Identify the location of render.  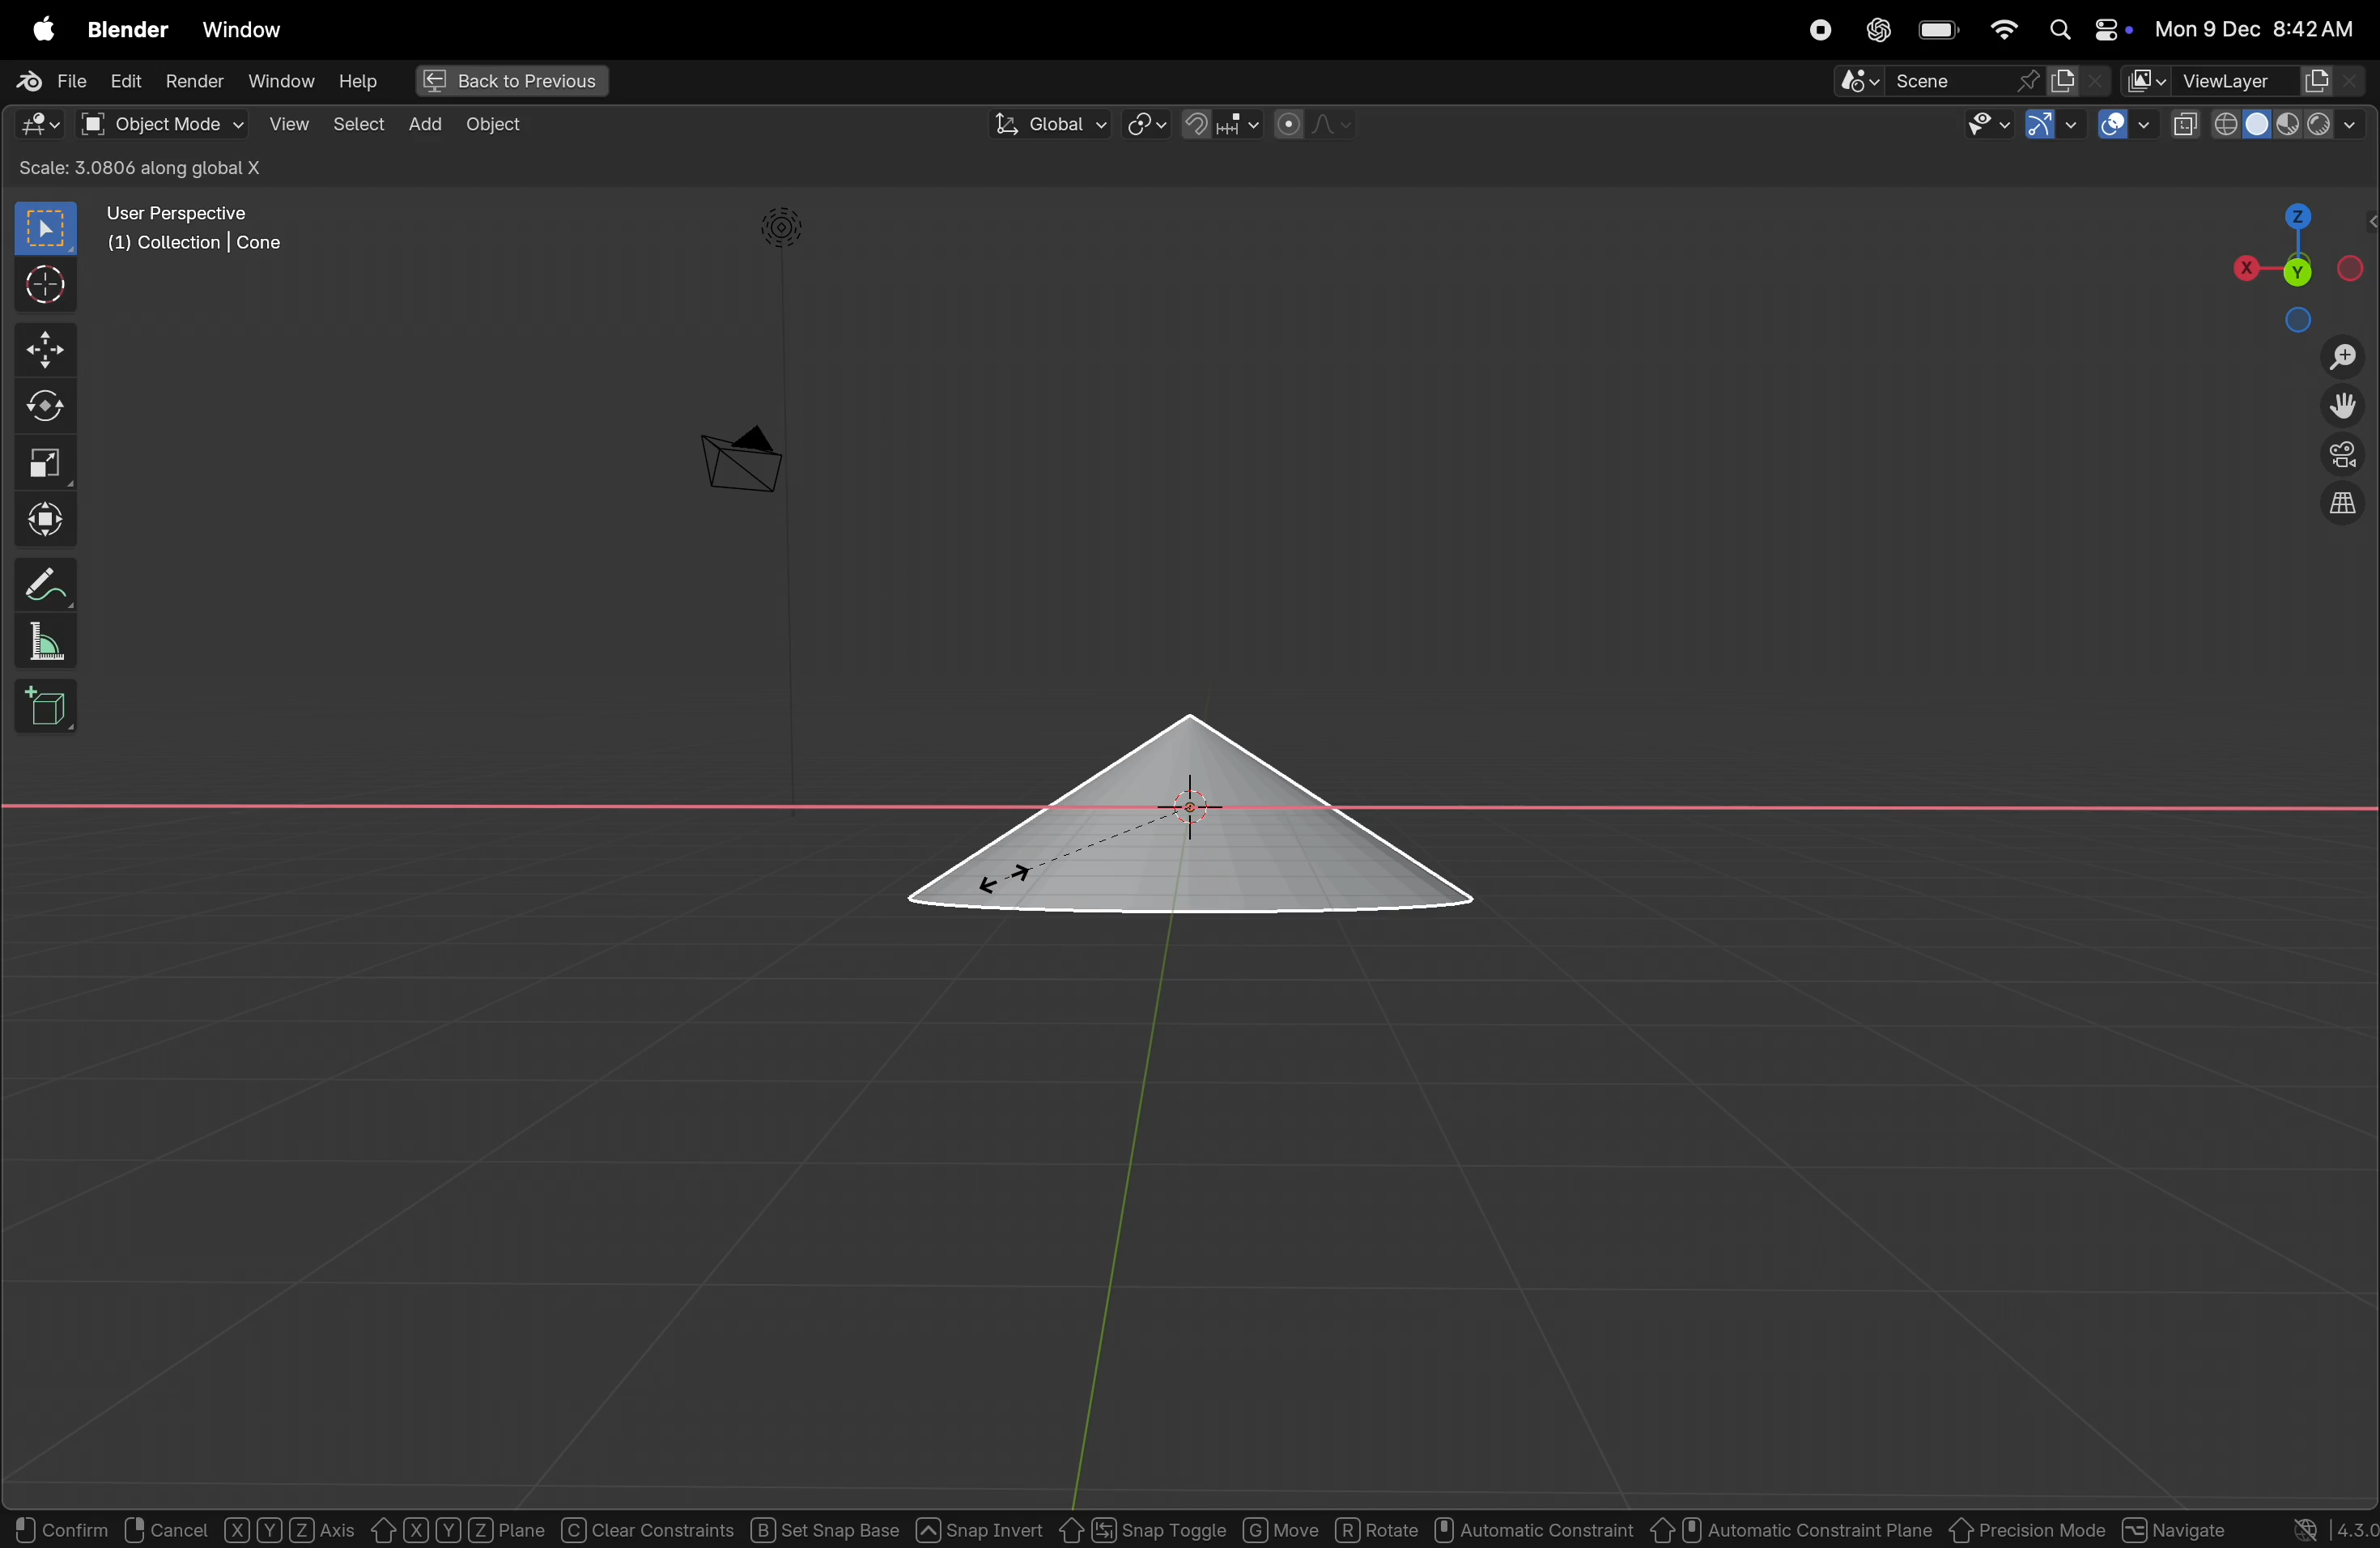
(192, 81).